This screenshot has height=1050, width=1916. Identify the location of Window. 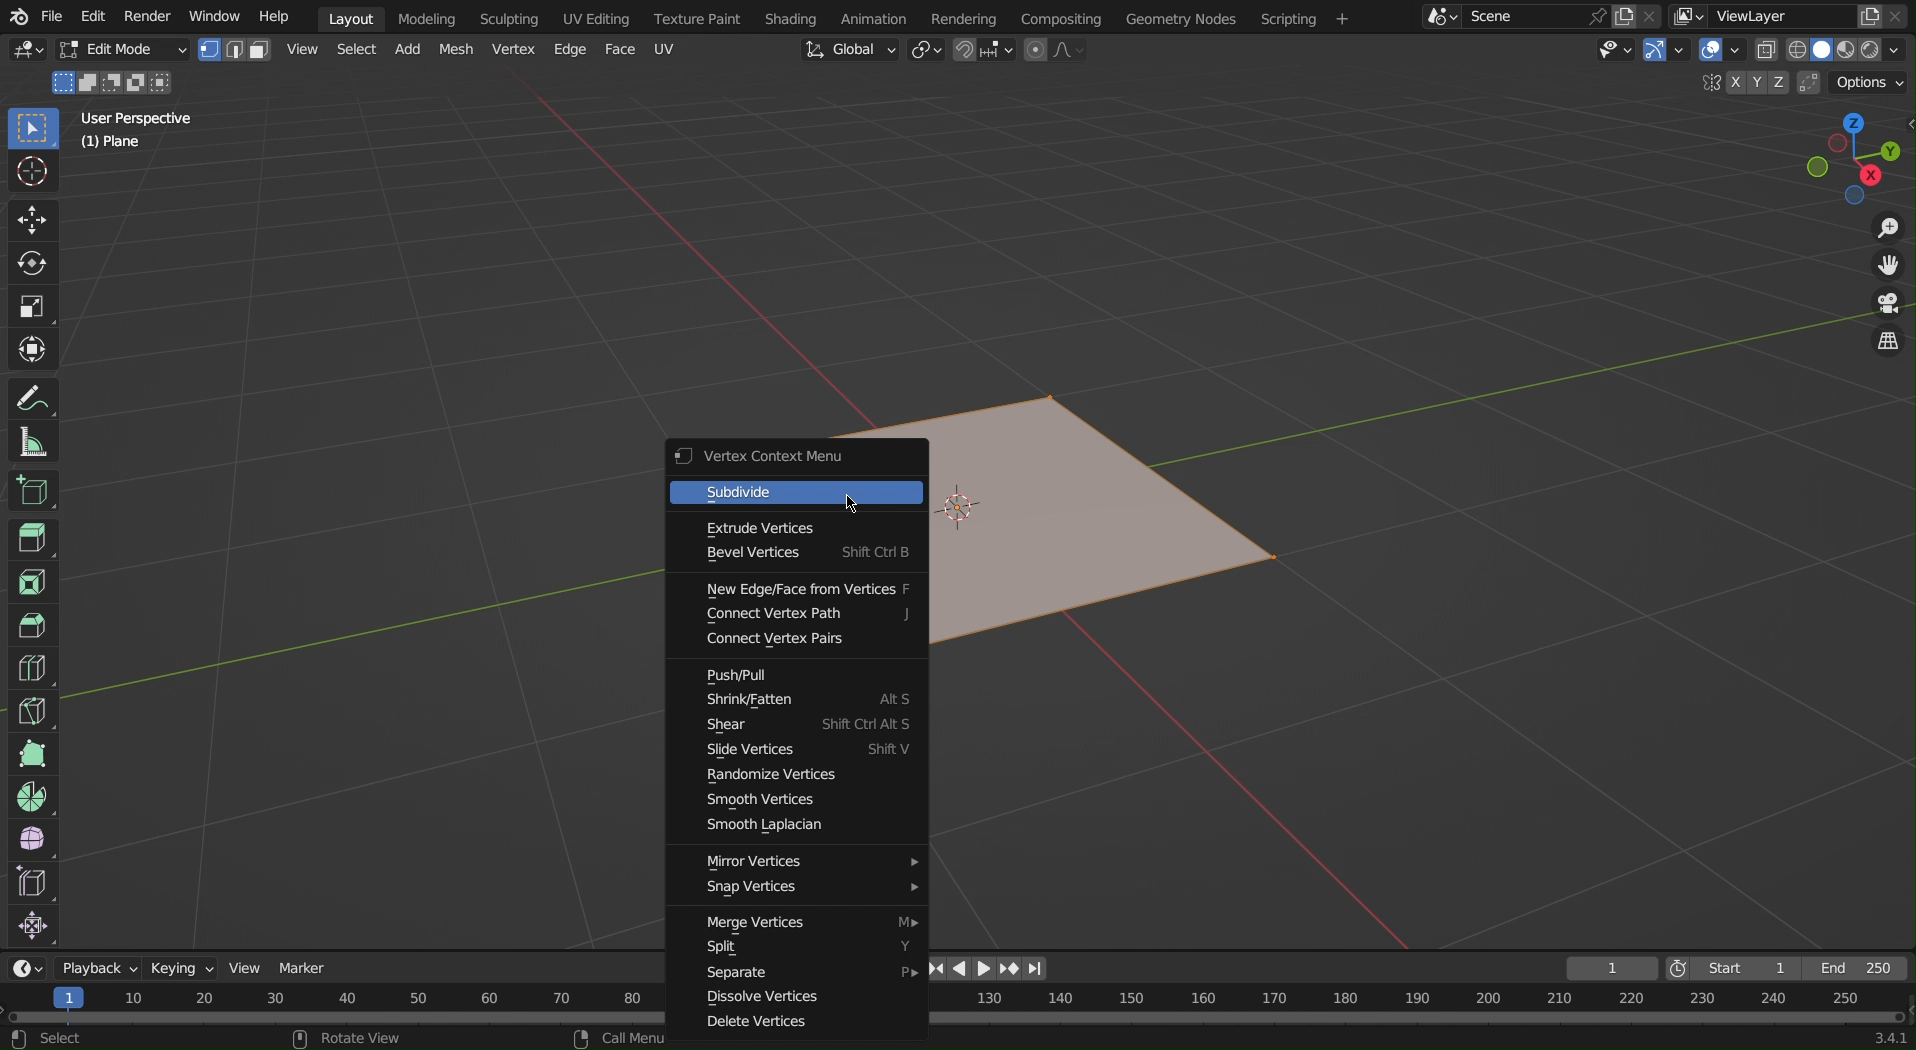
(215, 15).